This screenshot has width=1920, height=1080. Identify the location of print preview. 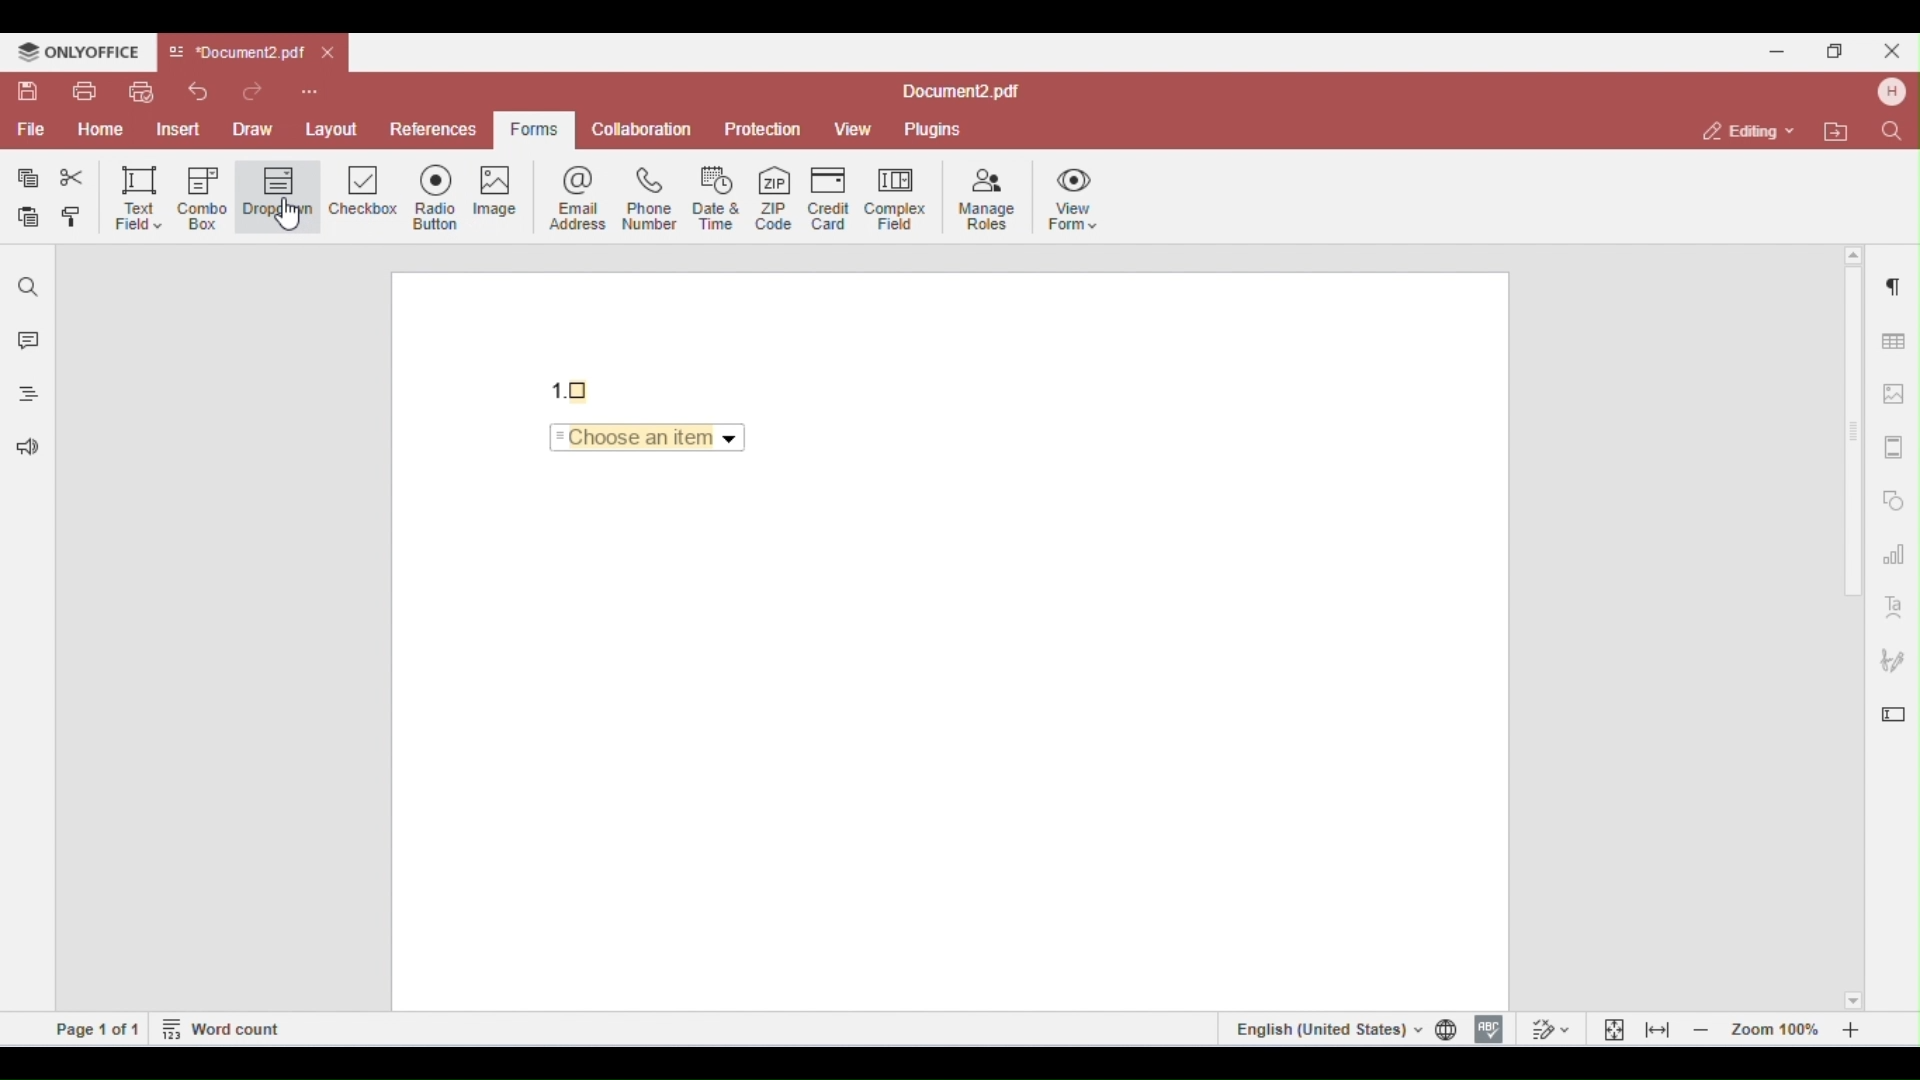
(140, 92).